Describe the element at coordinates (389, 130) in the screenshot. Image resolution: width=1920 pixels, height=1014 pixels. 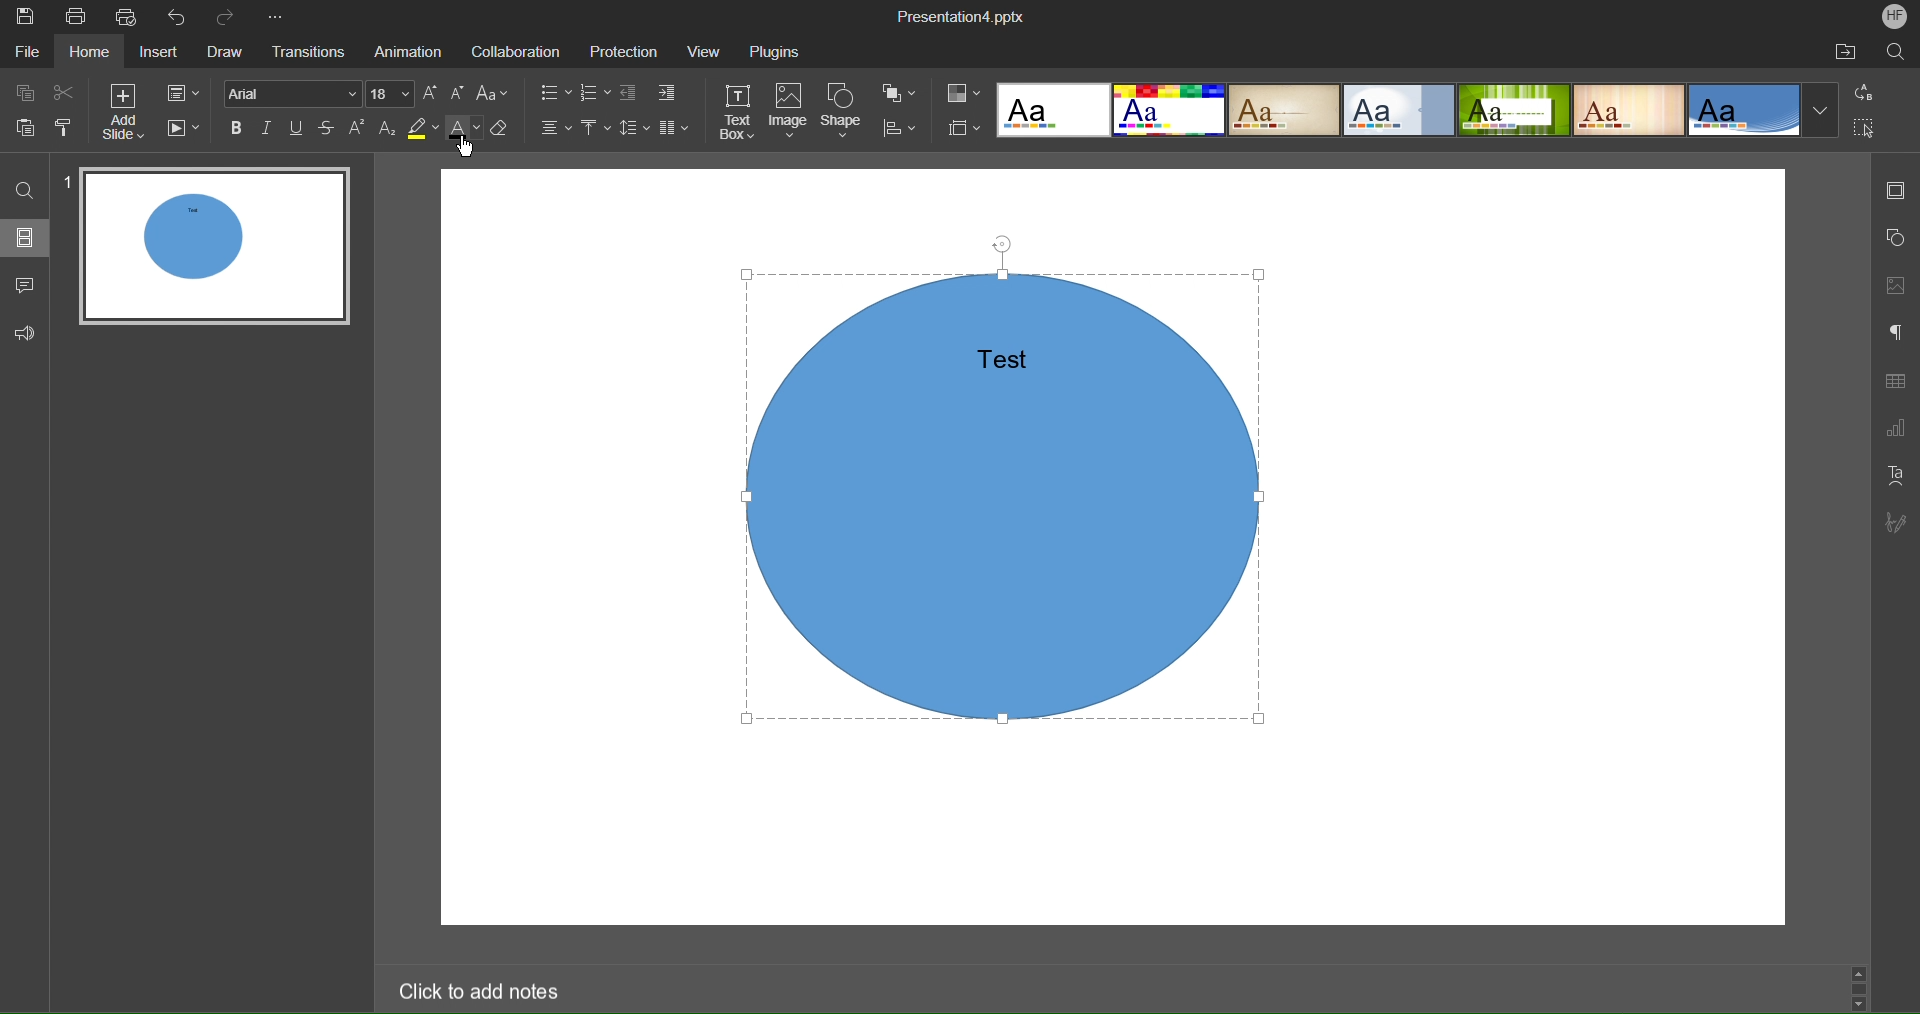
I see `Subscript` at that location.